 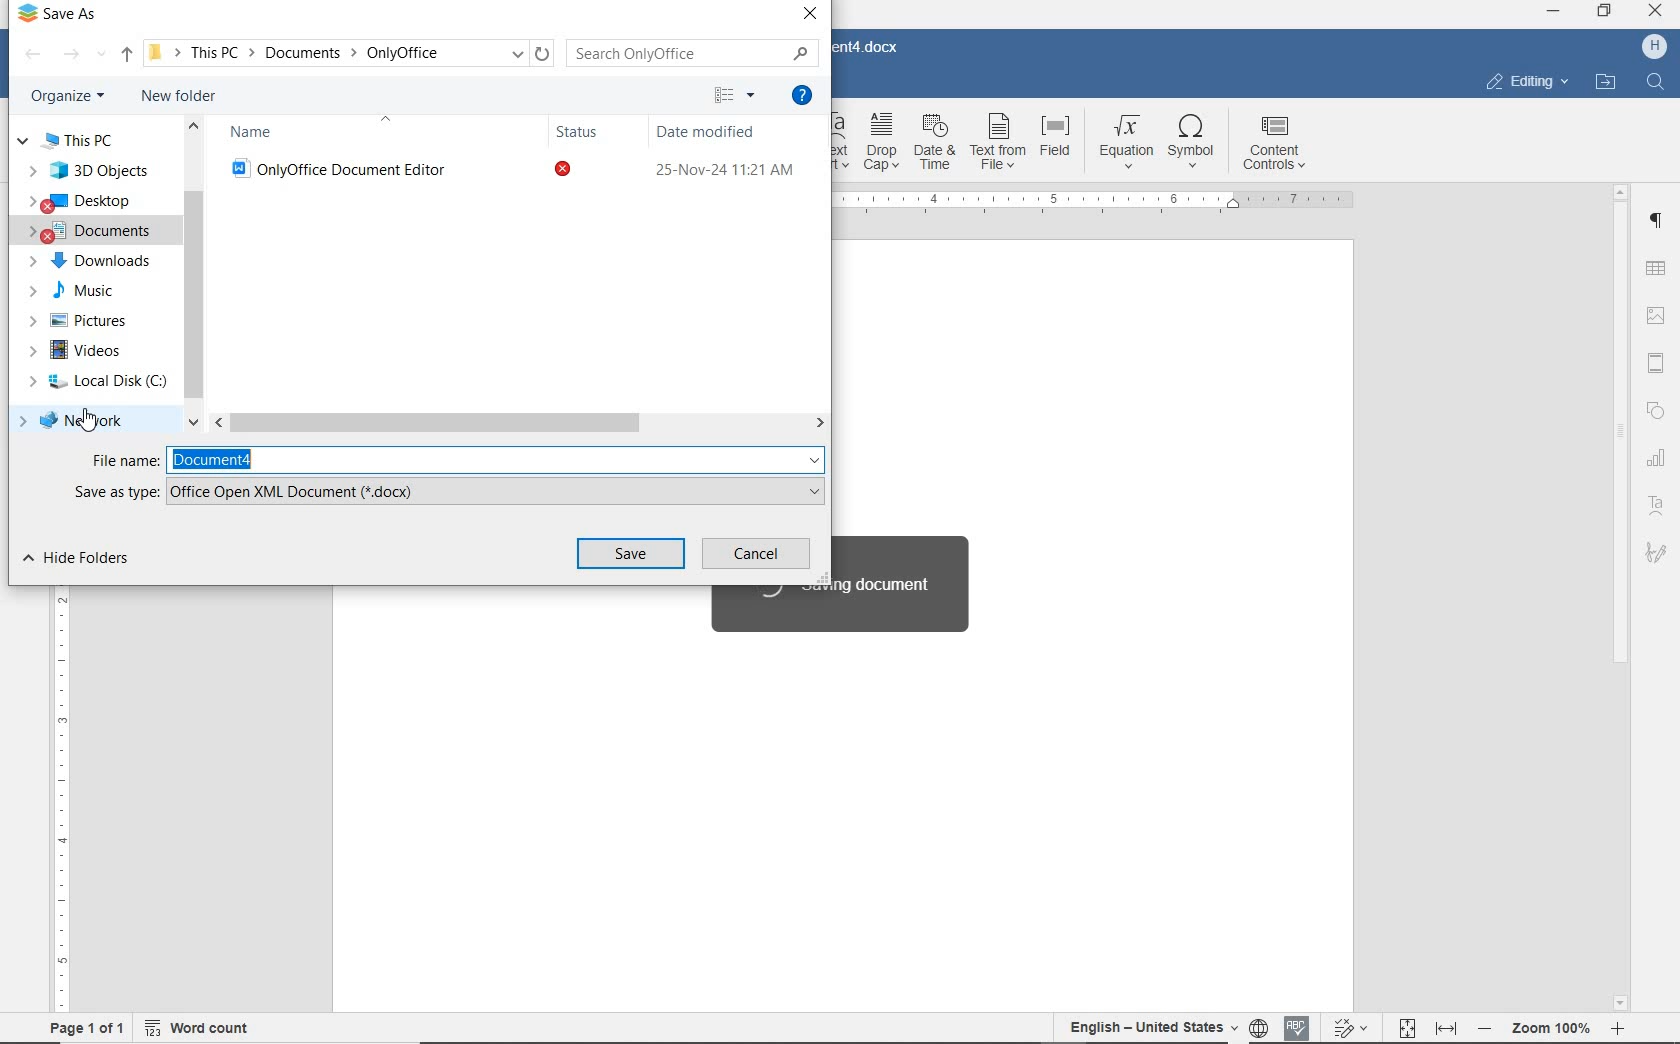 What do you see at coordinates (543, 60) in the screenshot?
I see `refresh` at bounding box center [543, 60].